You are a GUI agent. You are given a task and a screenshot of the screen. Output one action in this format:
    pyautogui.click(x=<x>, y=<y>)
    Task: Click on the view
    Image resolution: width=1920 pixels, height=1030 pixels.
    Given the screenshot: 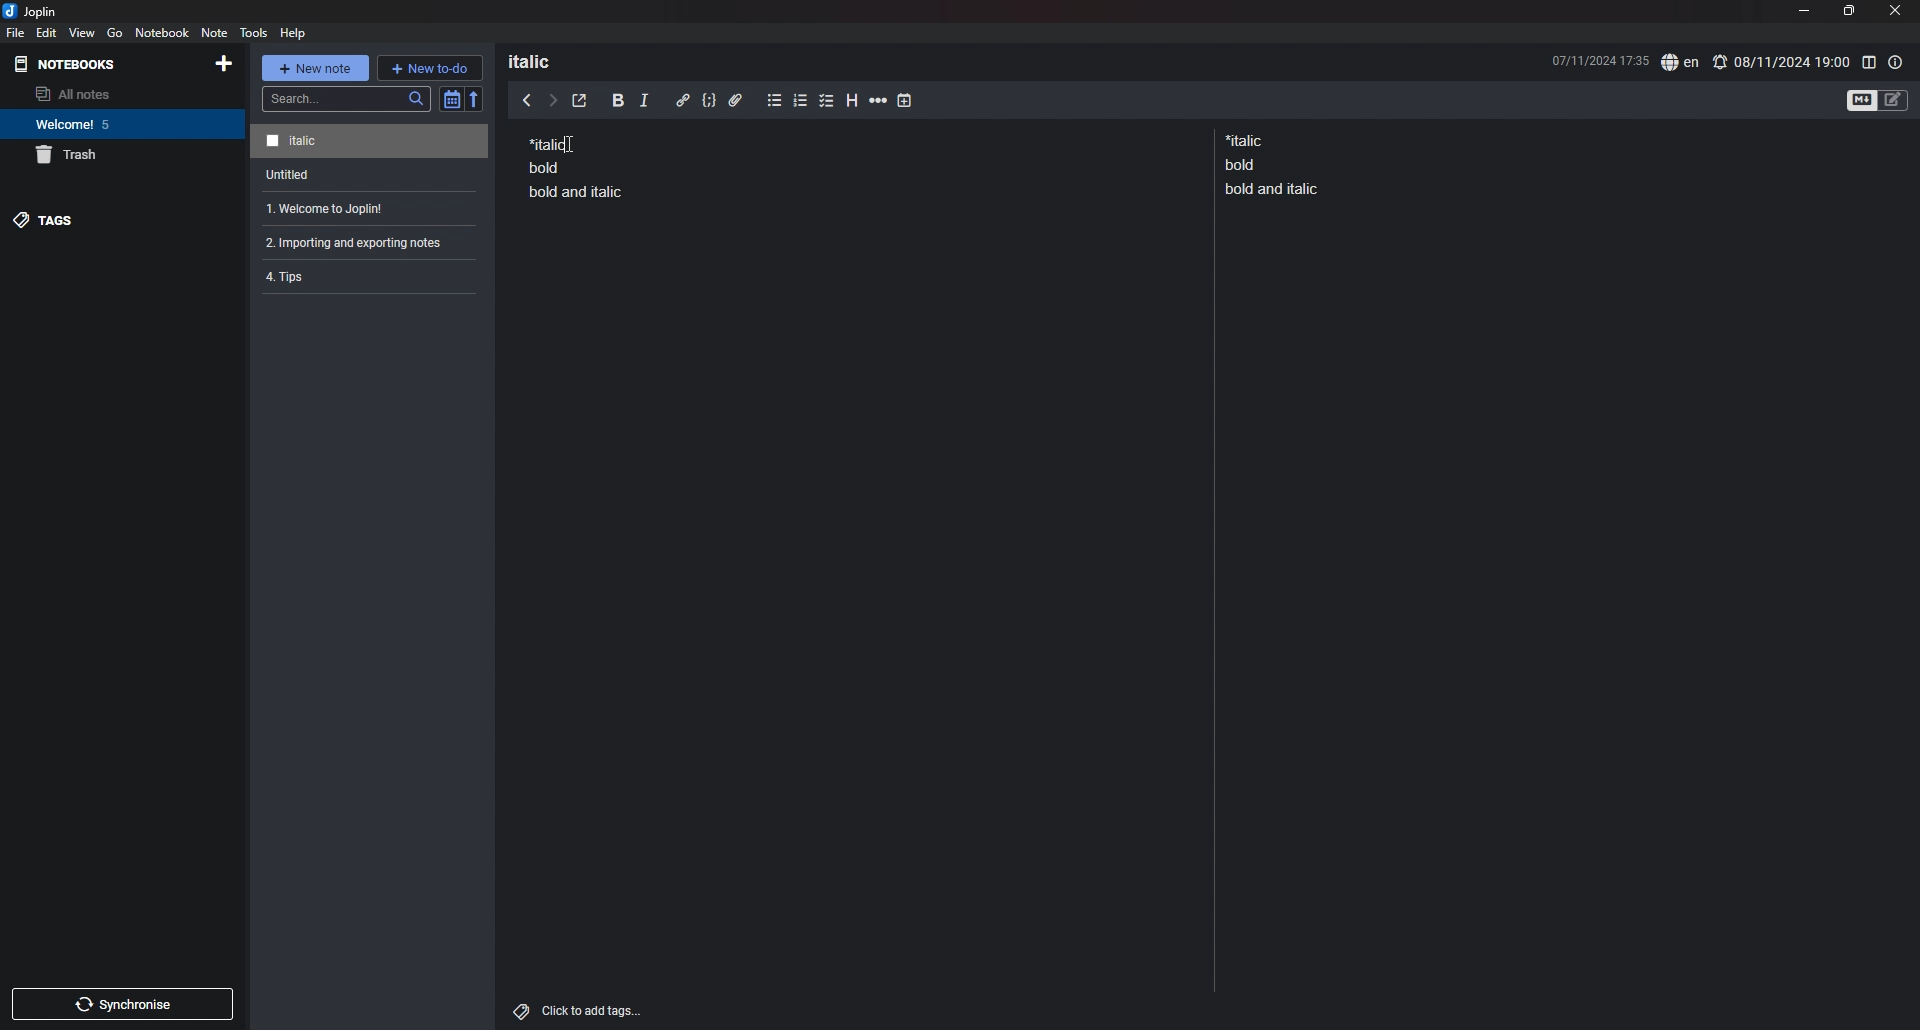 What is the action you would take?
    pyautogui.click(x=83, y=32)
    